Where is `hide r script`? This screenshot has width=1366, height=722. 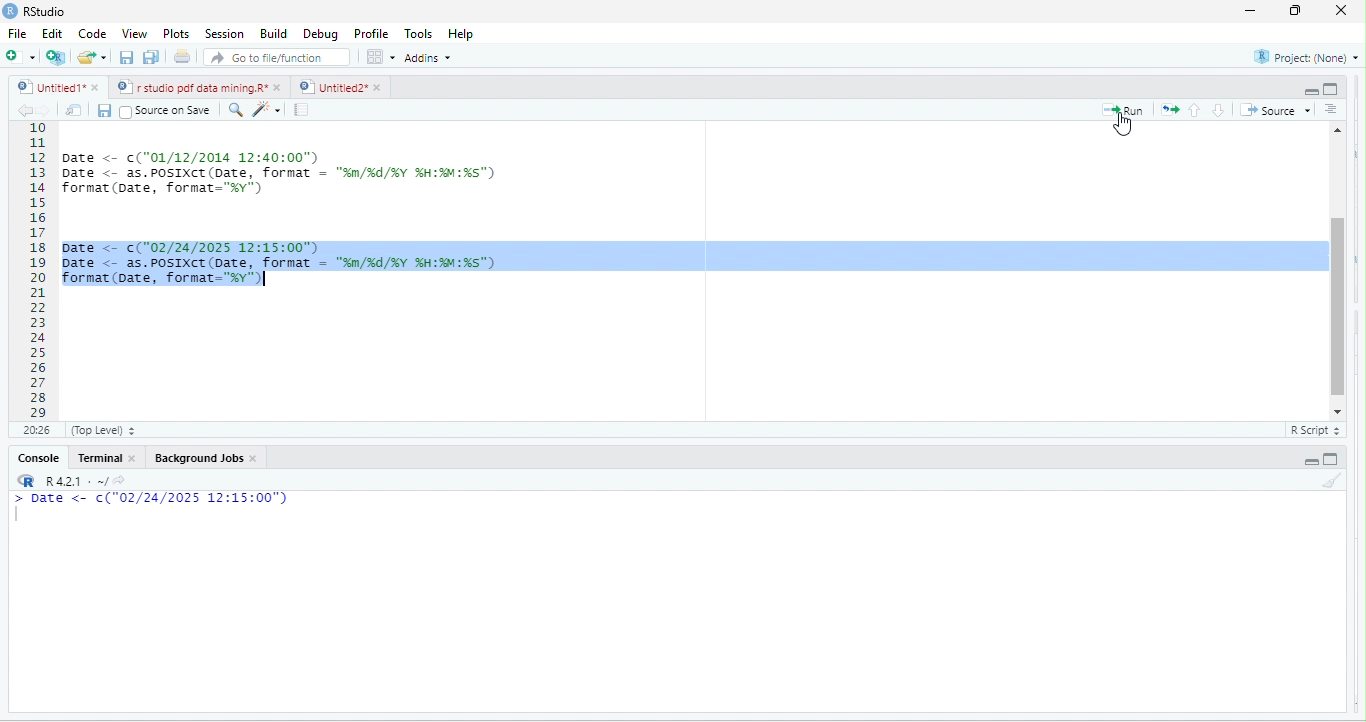 hide r script is located at coordinates (1308, 86).